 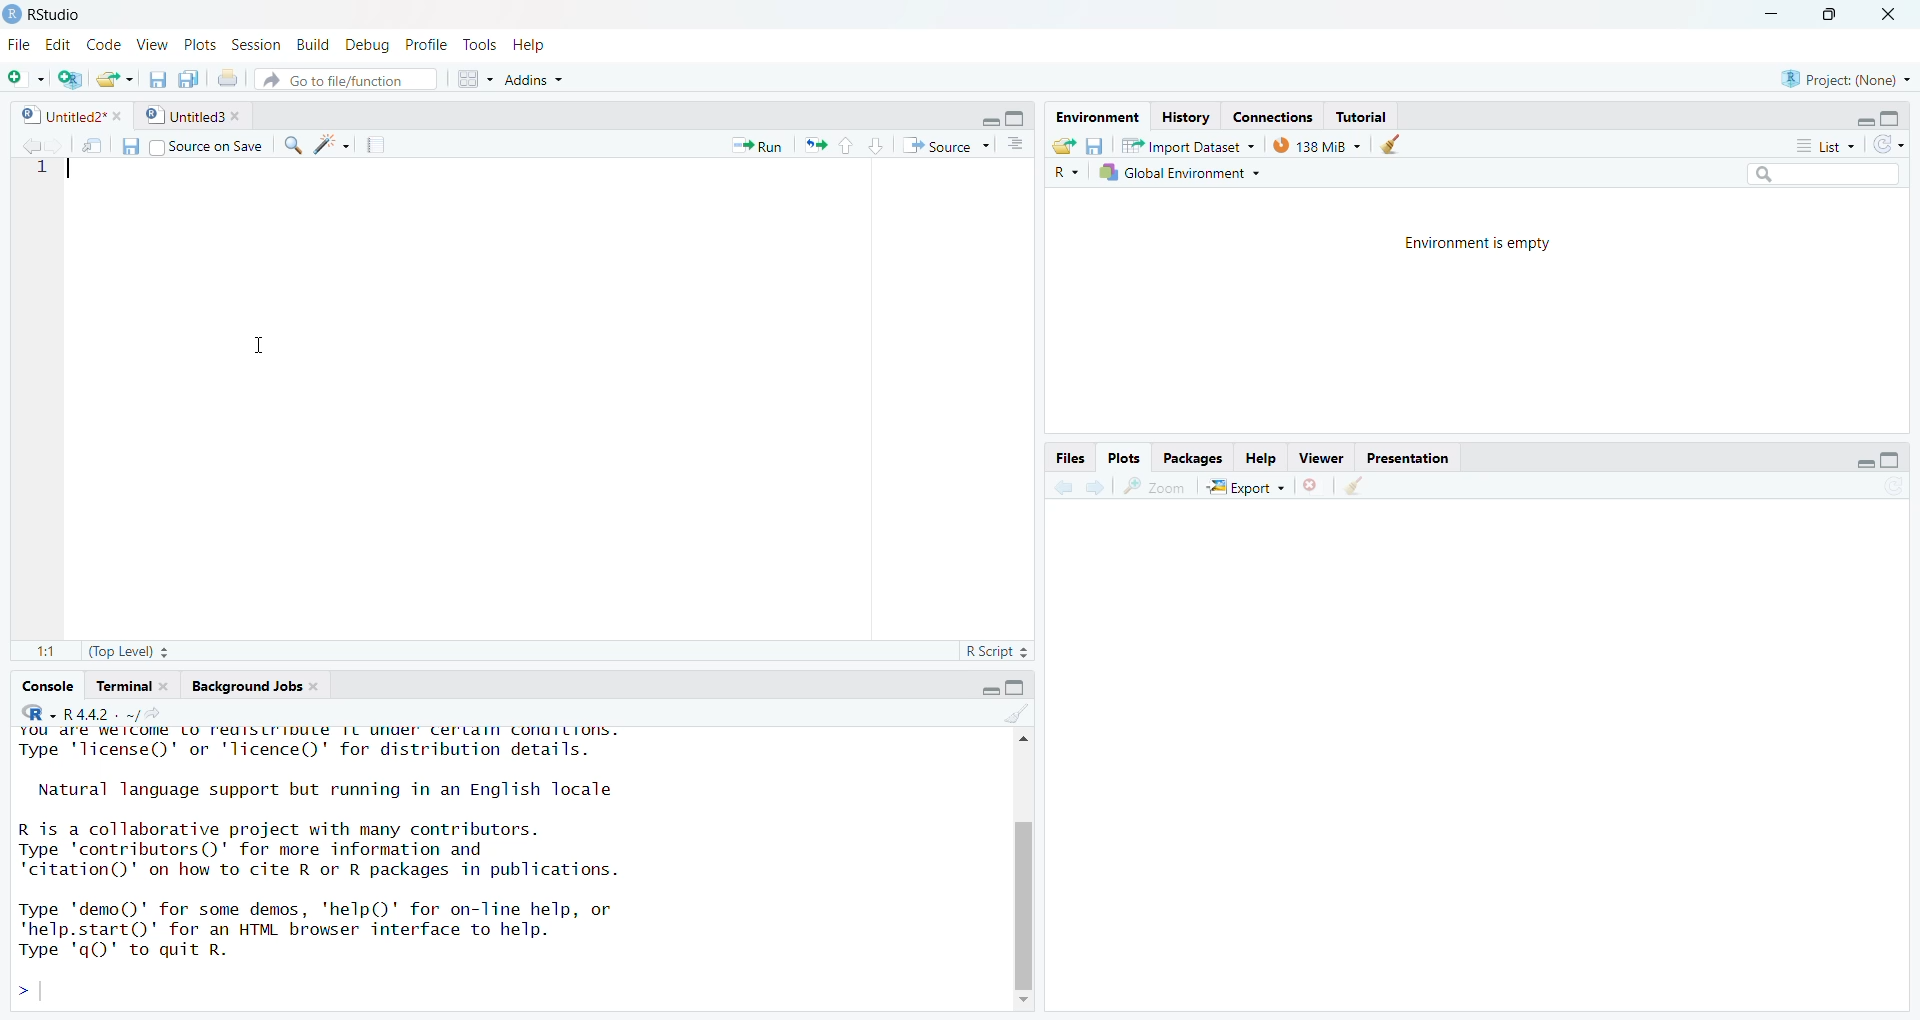 I want to click on Find/Replace, so click(x=292, y=146).